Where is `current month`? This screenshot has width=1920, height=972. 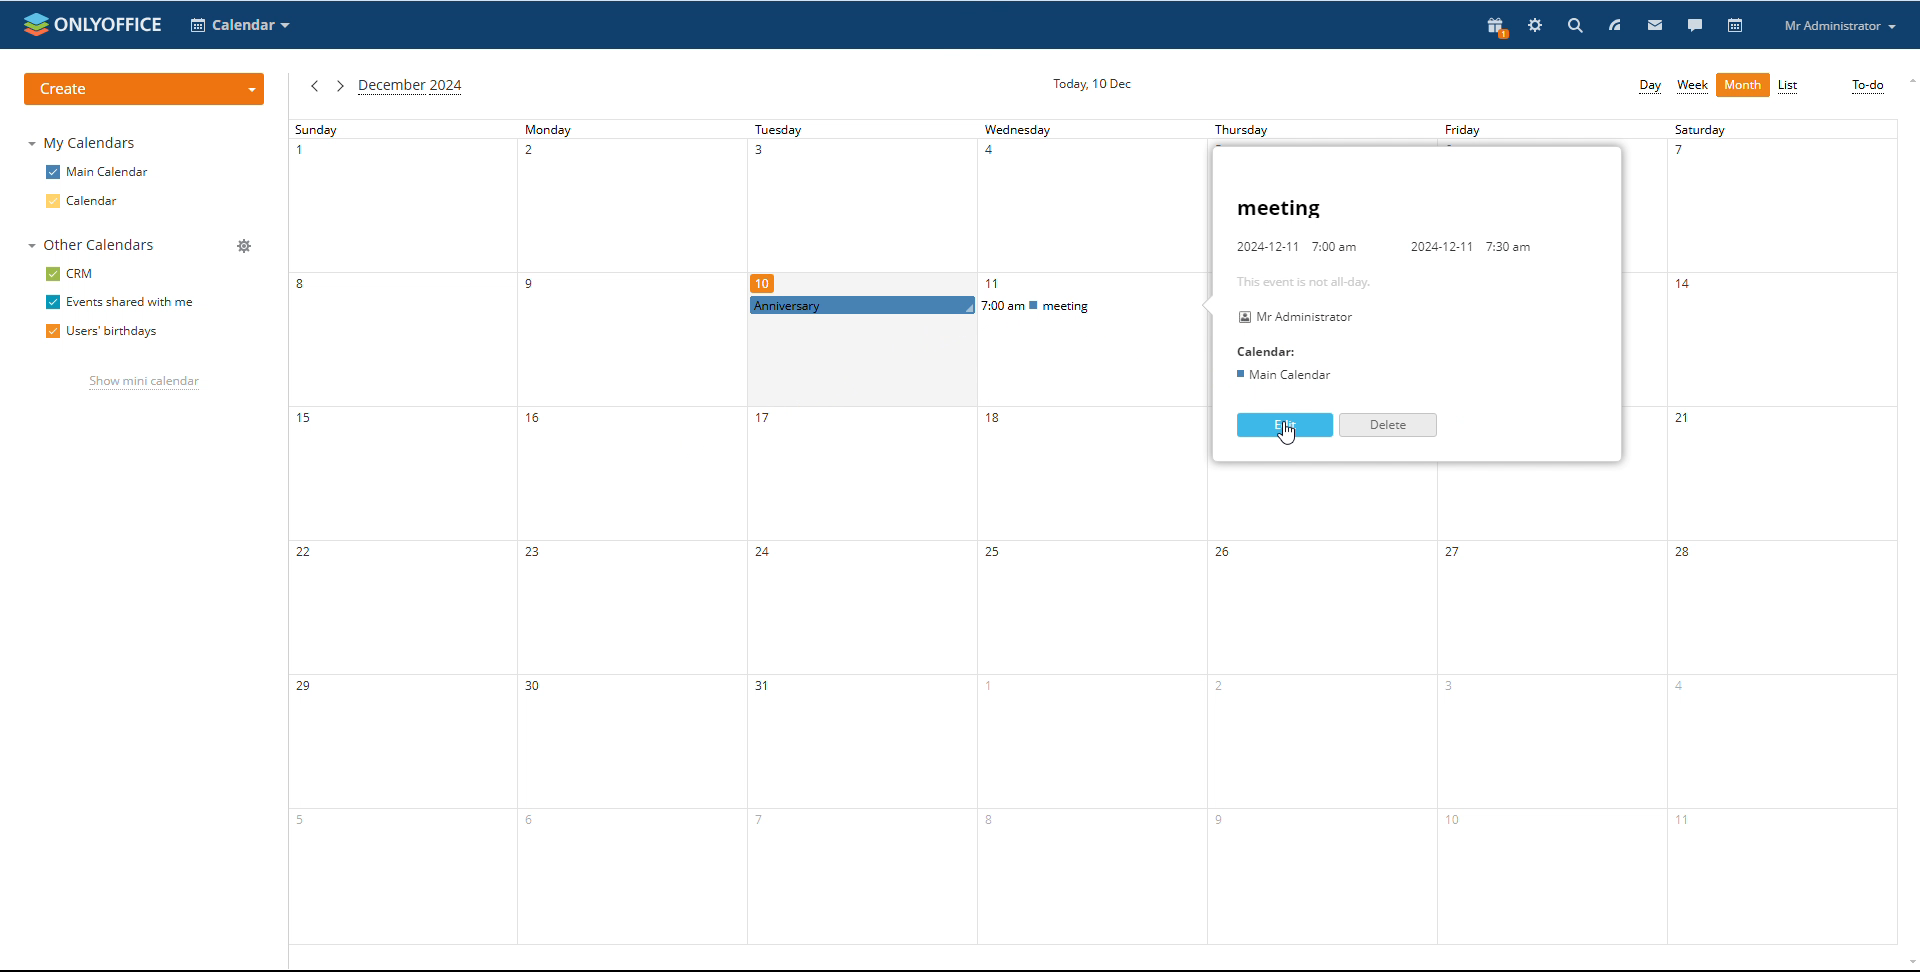 current month is located at coordinates (411, 87).